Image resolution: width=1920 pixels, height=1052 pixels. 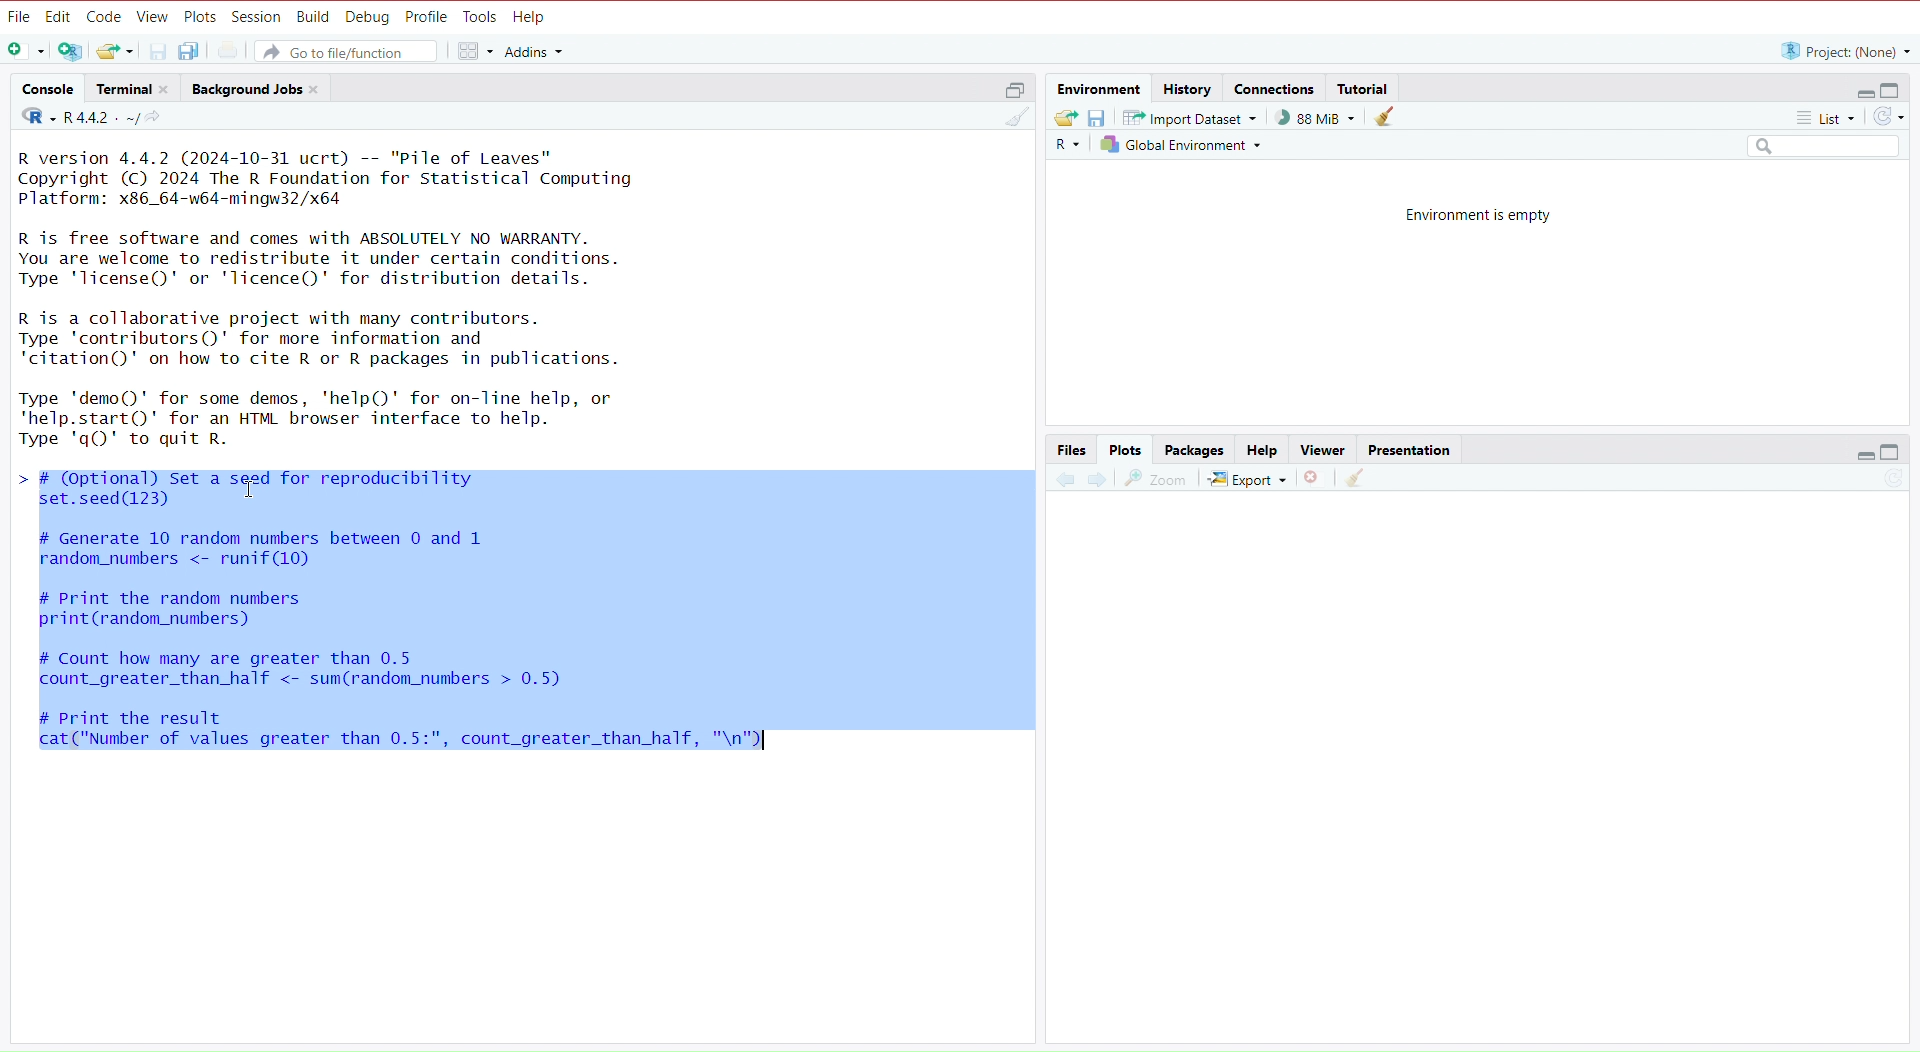 I want to click on Session, so click(x=257, y=17).